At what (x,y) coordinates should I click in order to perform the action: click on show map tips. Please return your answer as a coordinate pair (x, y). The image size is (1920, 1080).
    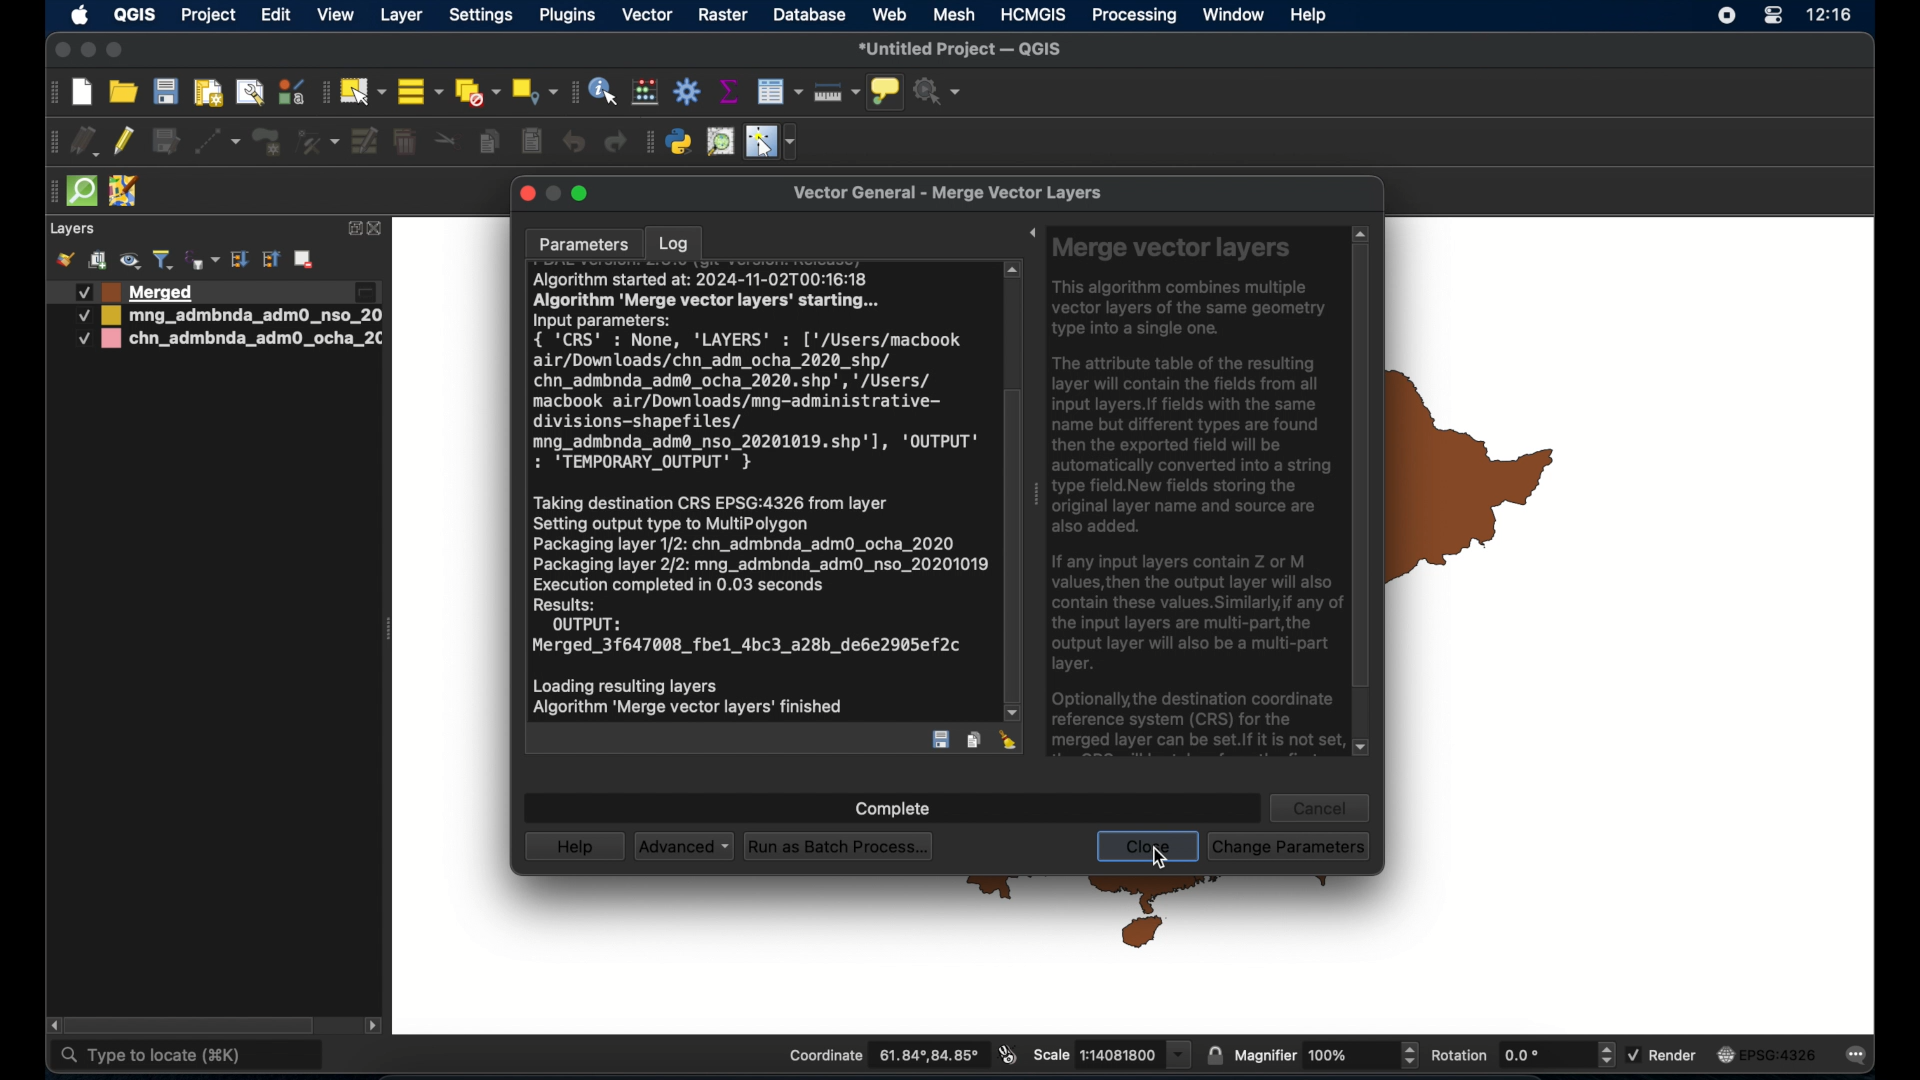
    Looking at the image, I should click on (884, 91).